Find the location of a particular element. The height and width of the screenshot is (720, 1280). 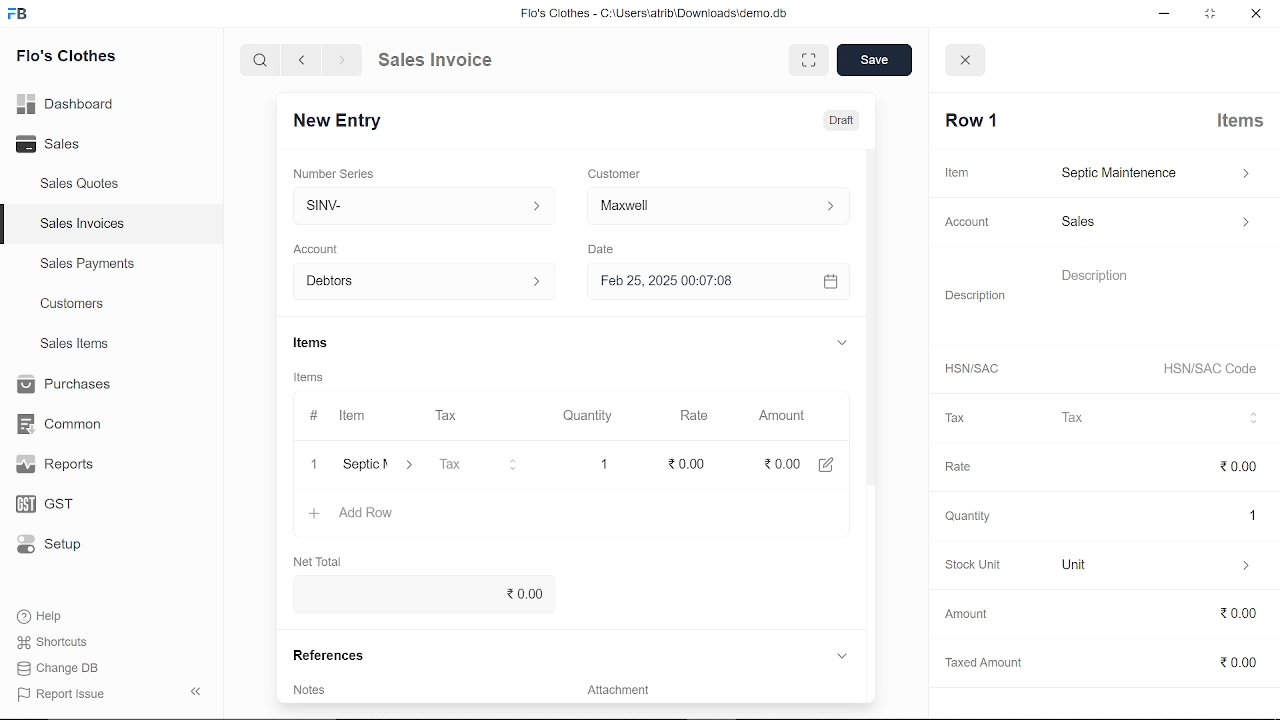

Item is located at coordinates (956, 172).